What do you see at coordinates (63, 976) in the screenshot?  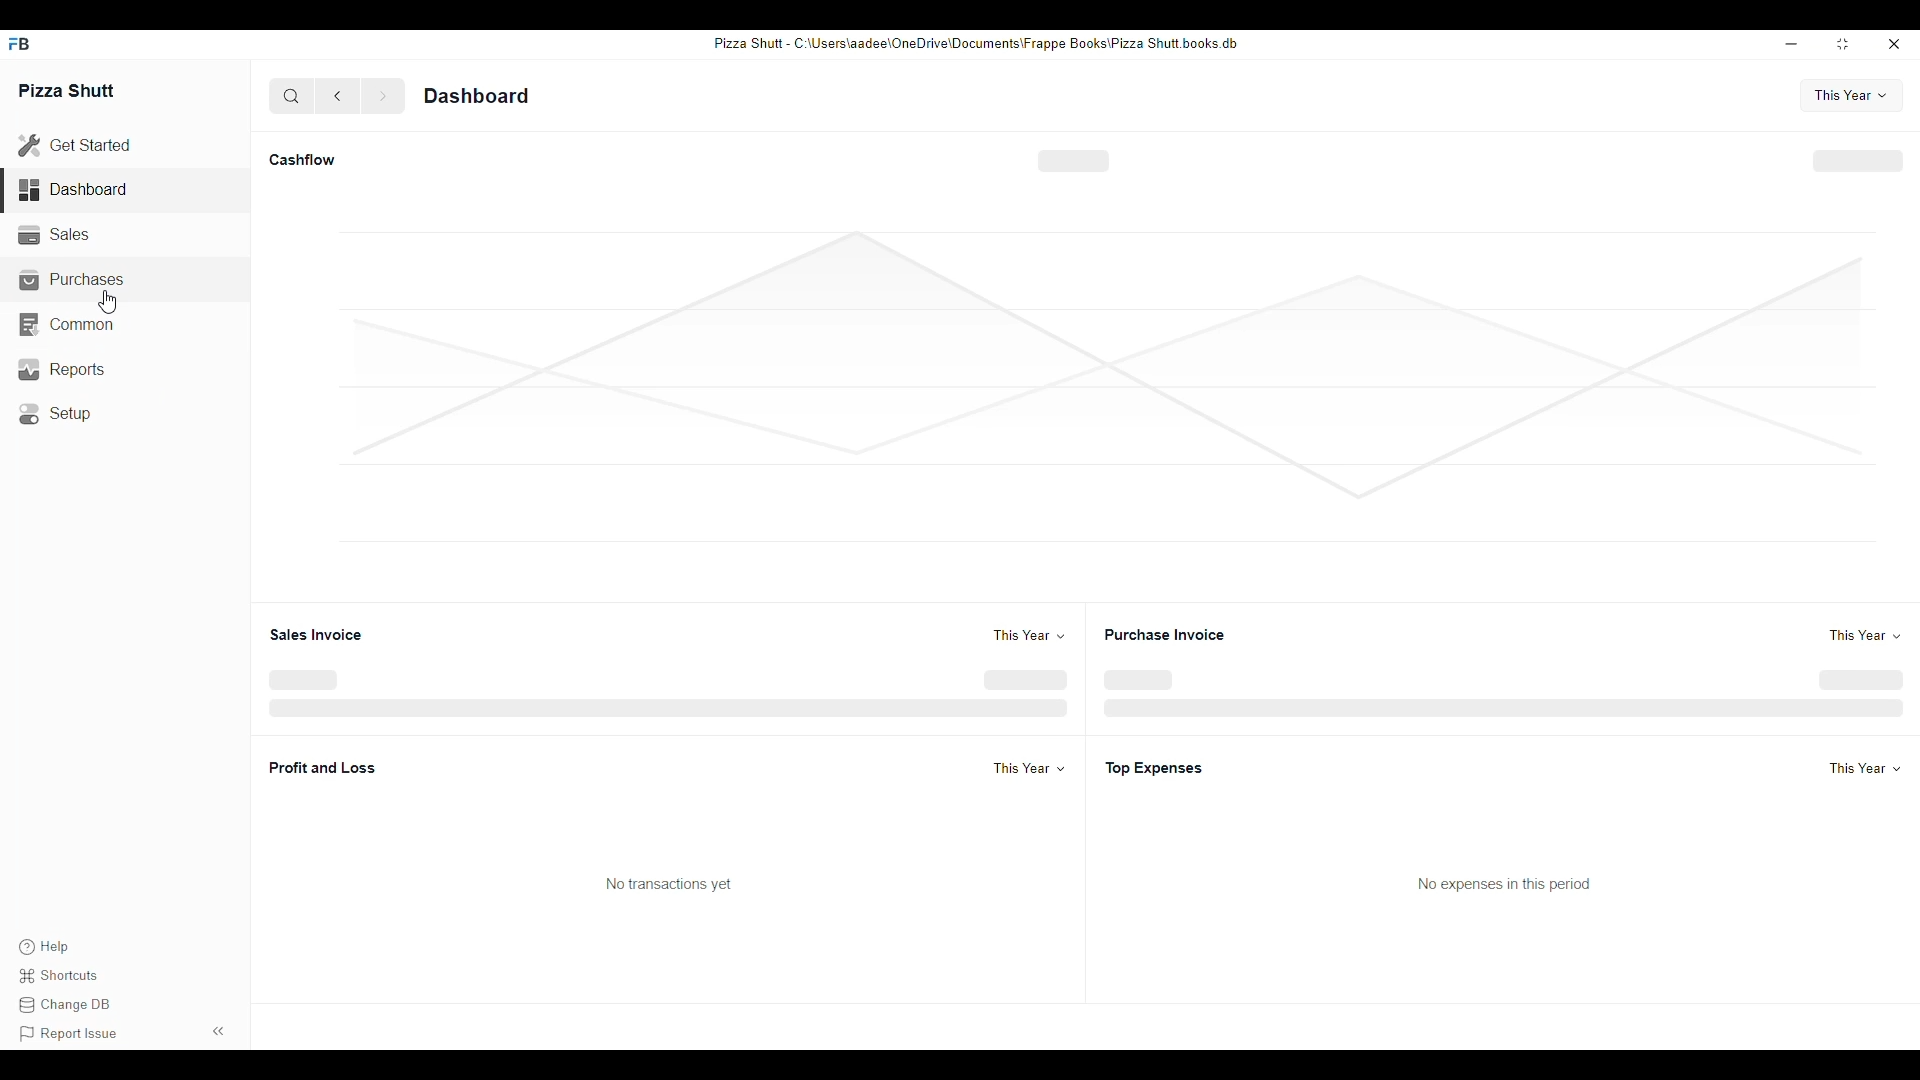 I see `Shortcuts` at bounding box center [63, 976].